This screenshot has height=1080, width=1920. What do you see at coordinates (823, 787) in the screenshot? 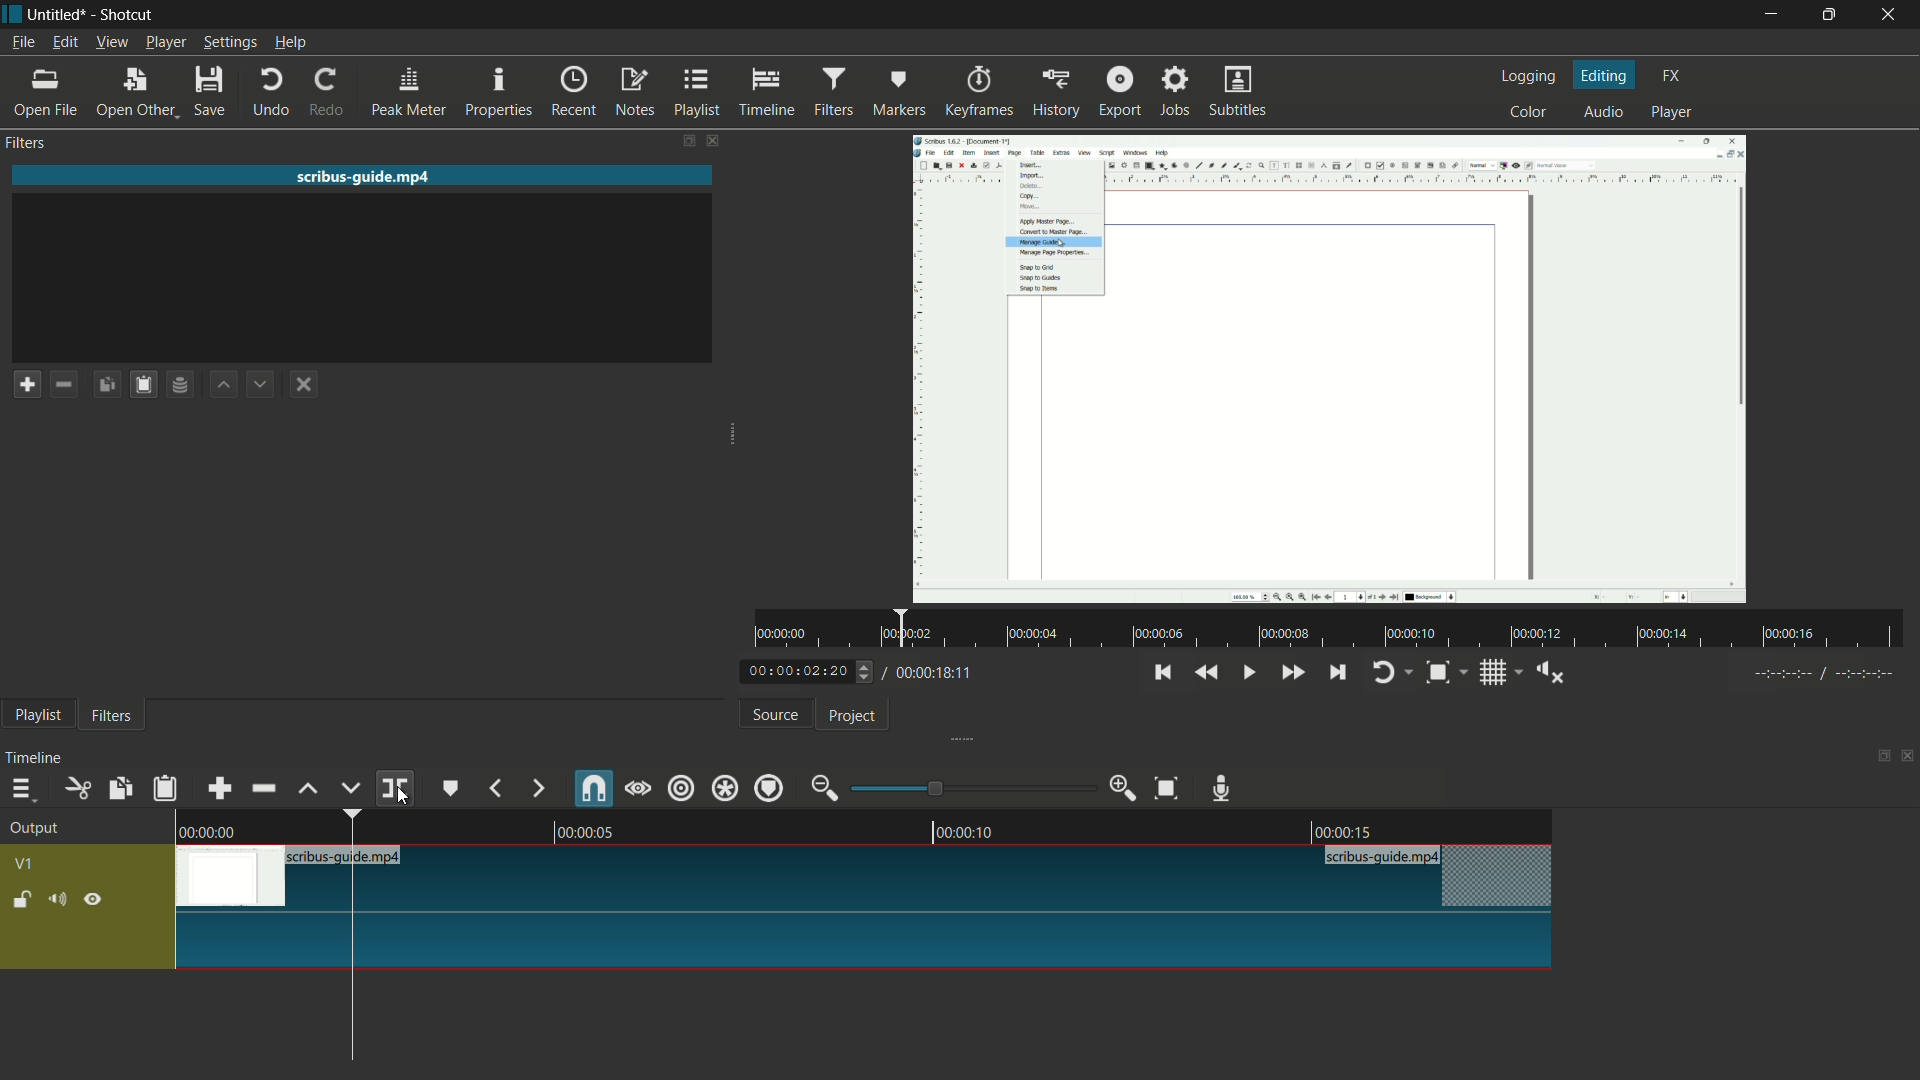
I see `zoom out` at bounding box center [823, 787].